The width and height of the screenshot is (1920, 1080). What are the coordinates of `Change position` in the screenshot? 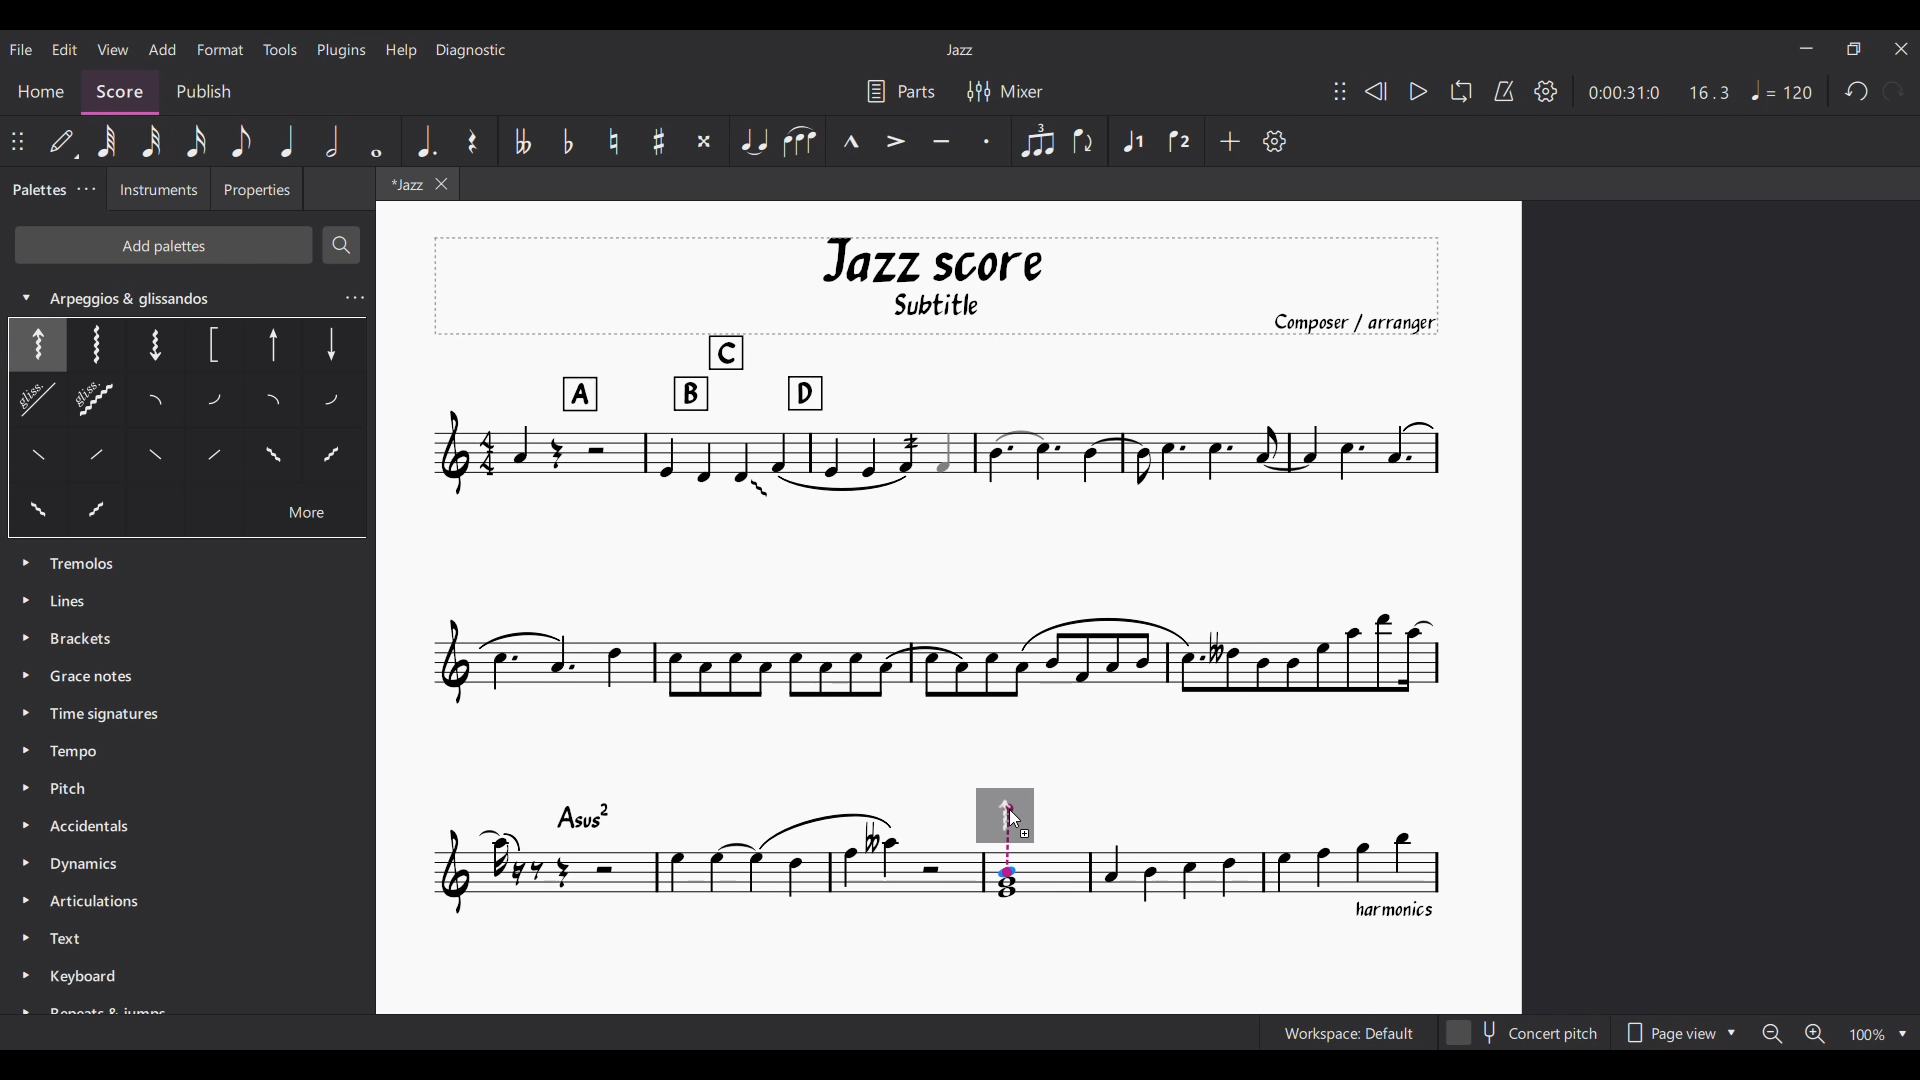 It's located at (17, 141).